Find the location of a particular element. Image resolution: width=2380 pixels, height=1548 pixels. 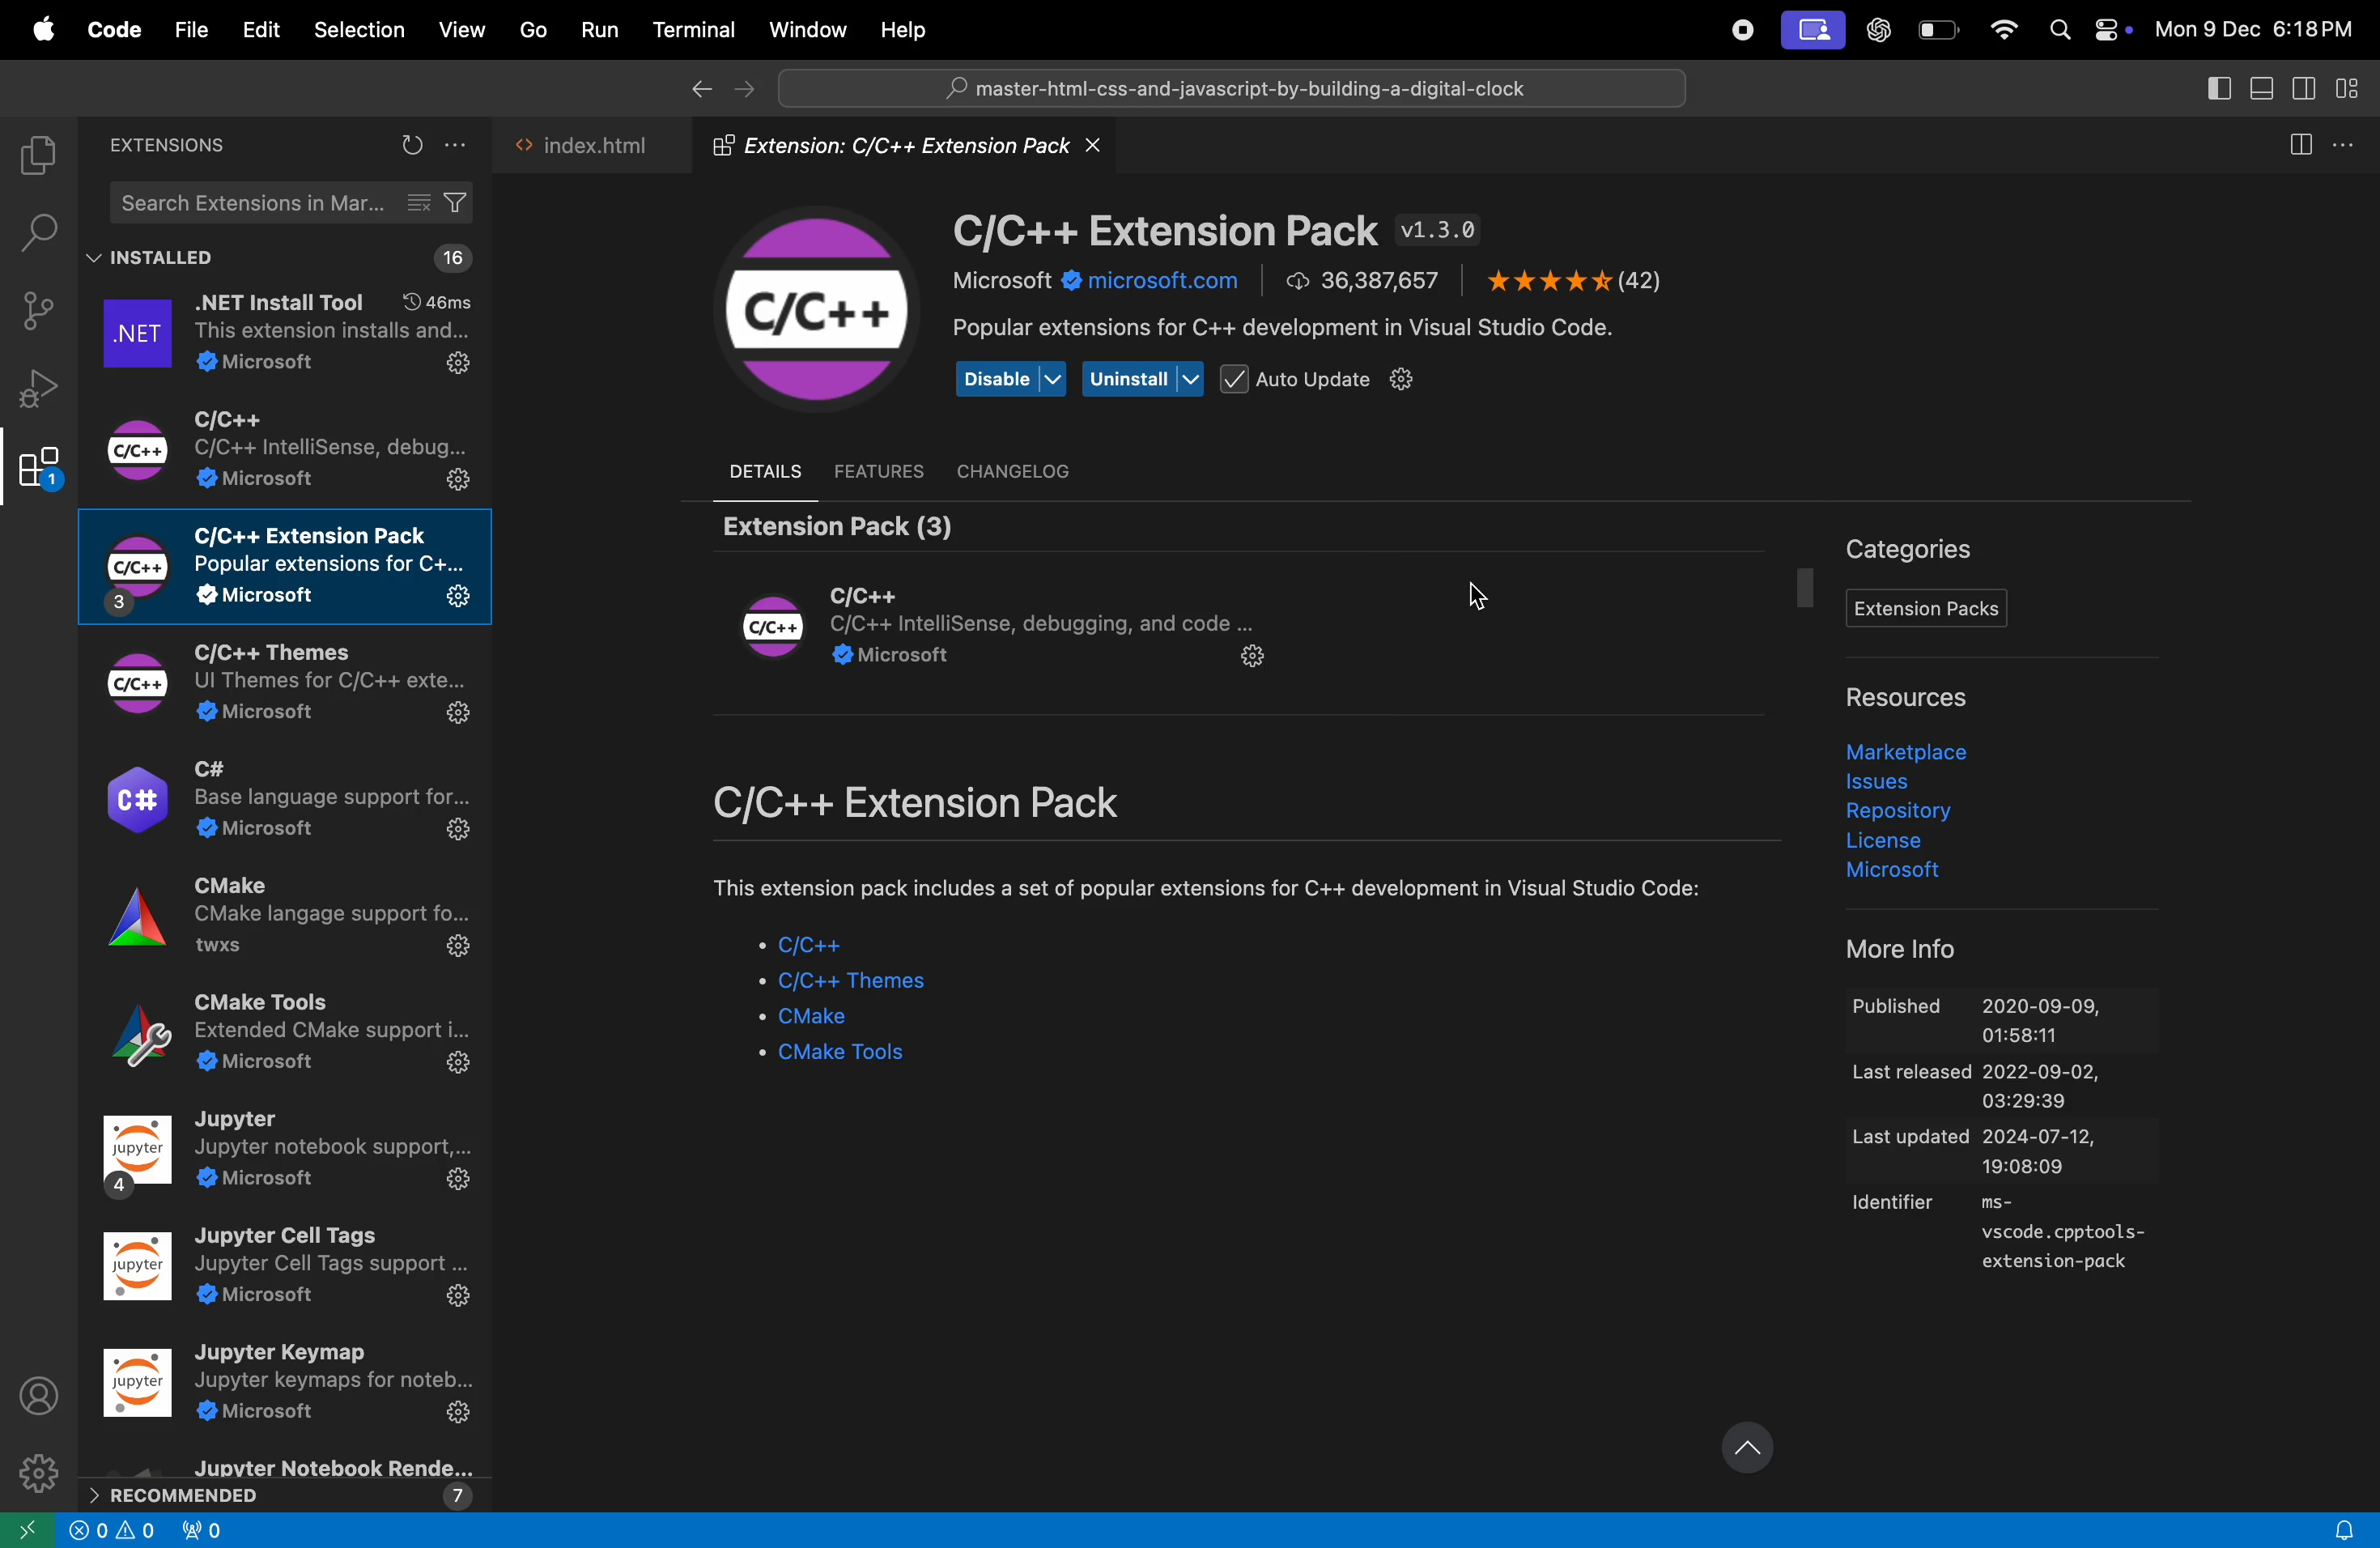

Extension module is located at coordinates (1009, 630).